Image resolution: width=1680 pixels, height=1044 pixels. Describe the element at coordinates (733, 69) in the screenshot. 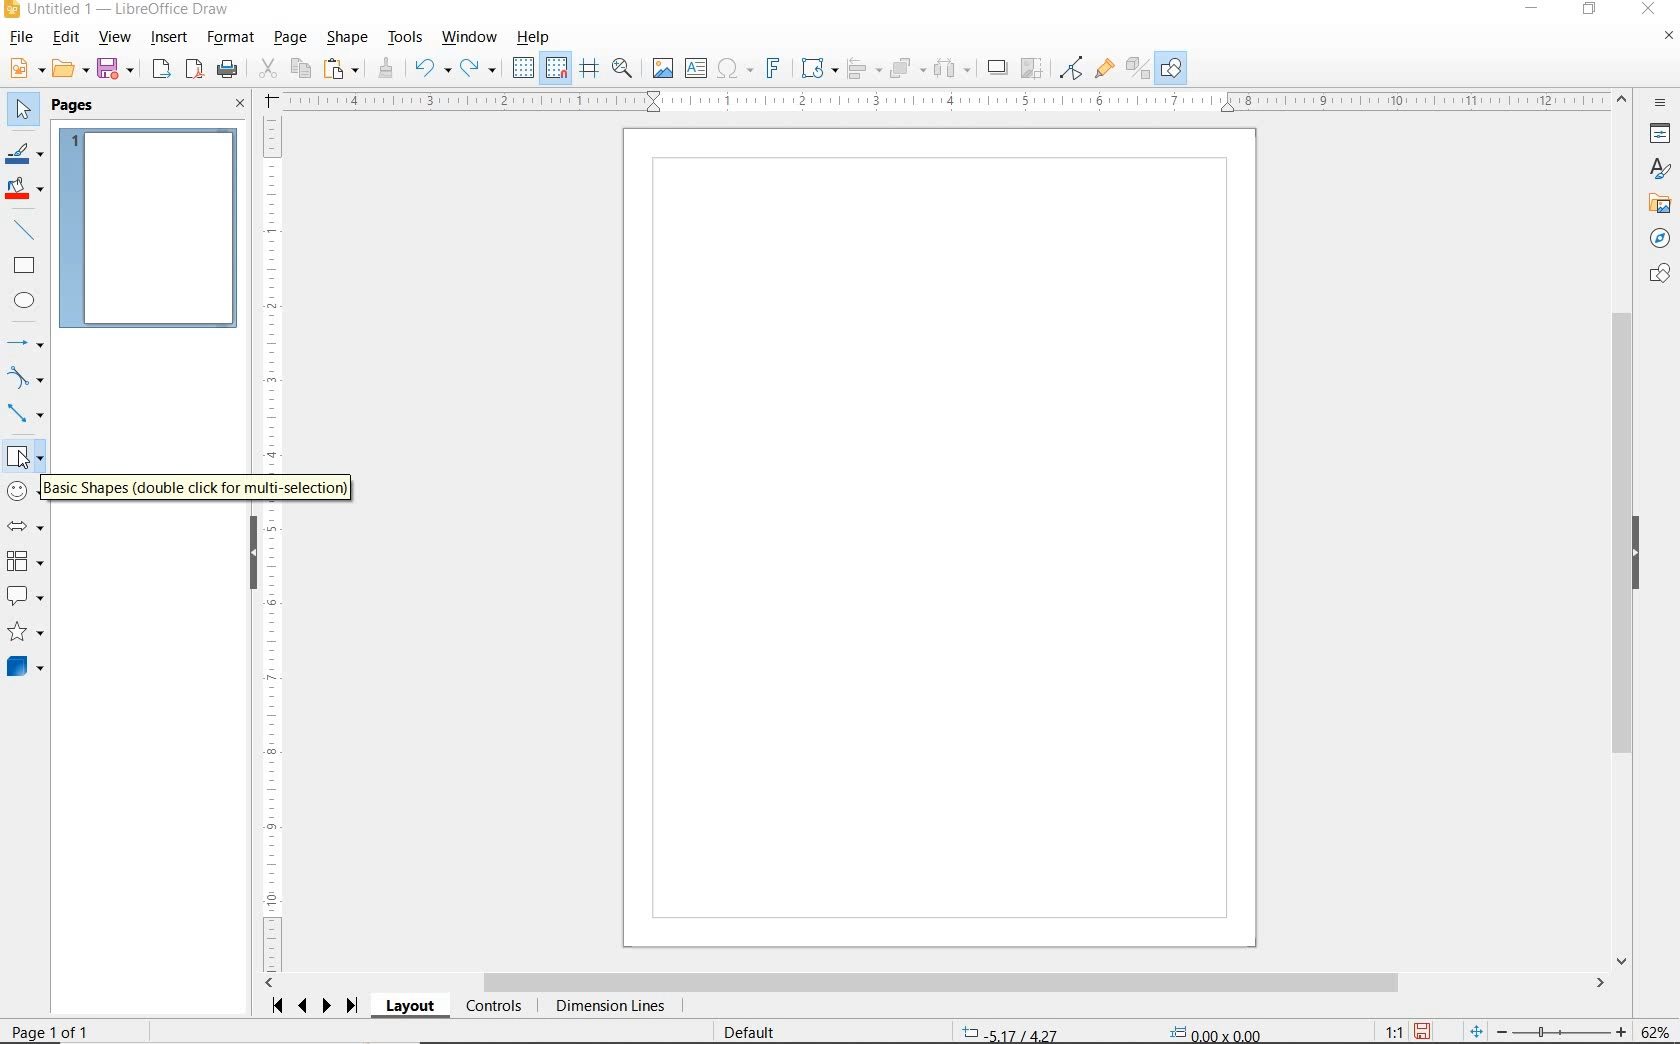

I see `INSERT SPECIAL CHARACTERS` at that location.